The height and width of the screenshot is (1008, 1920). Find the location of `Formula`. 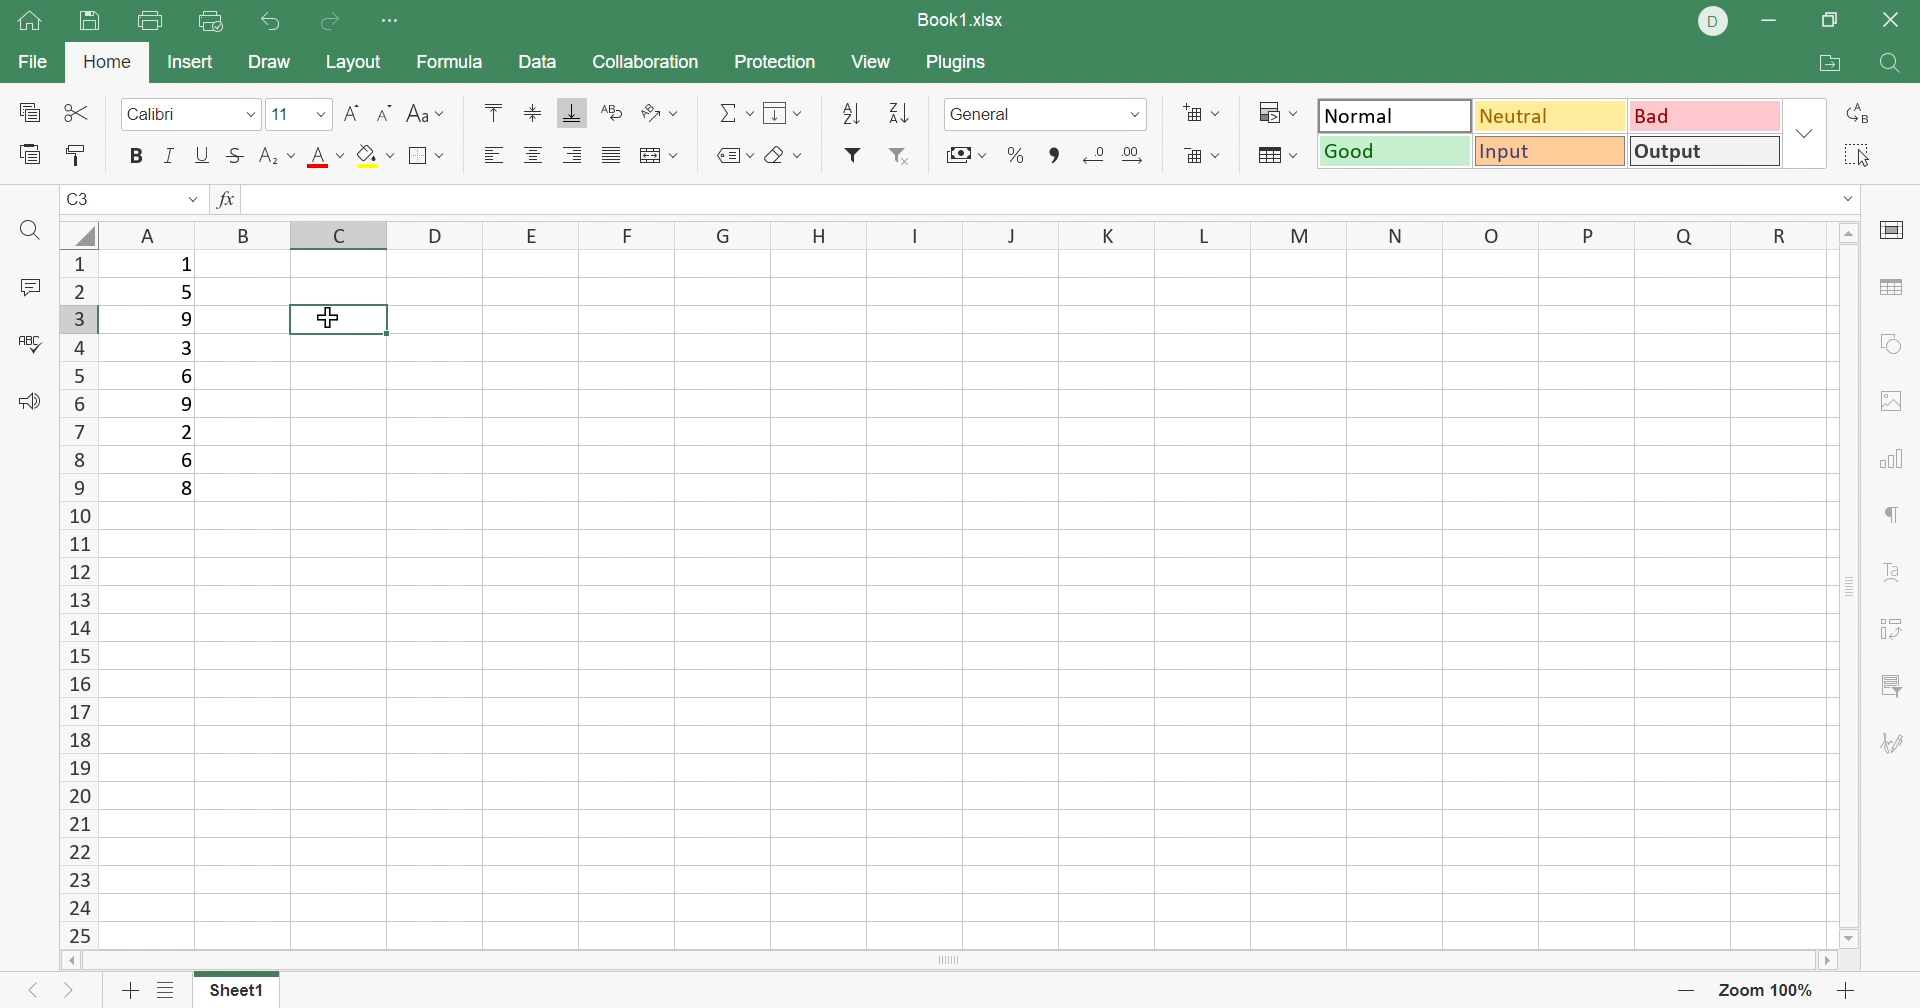

Formula is located at coordinates (451, 63).